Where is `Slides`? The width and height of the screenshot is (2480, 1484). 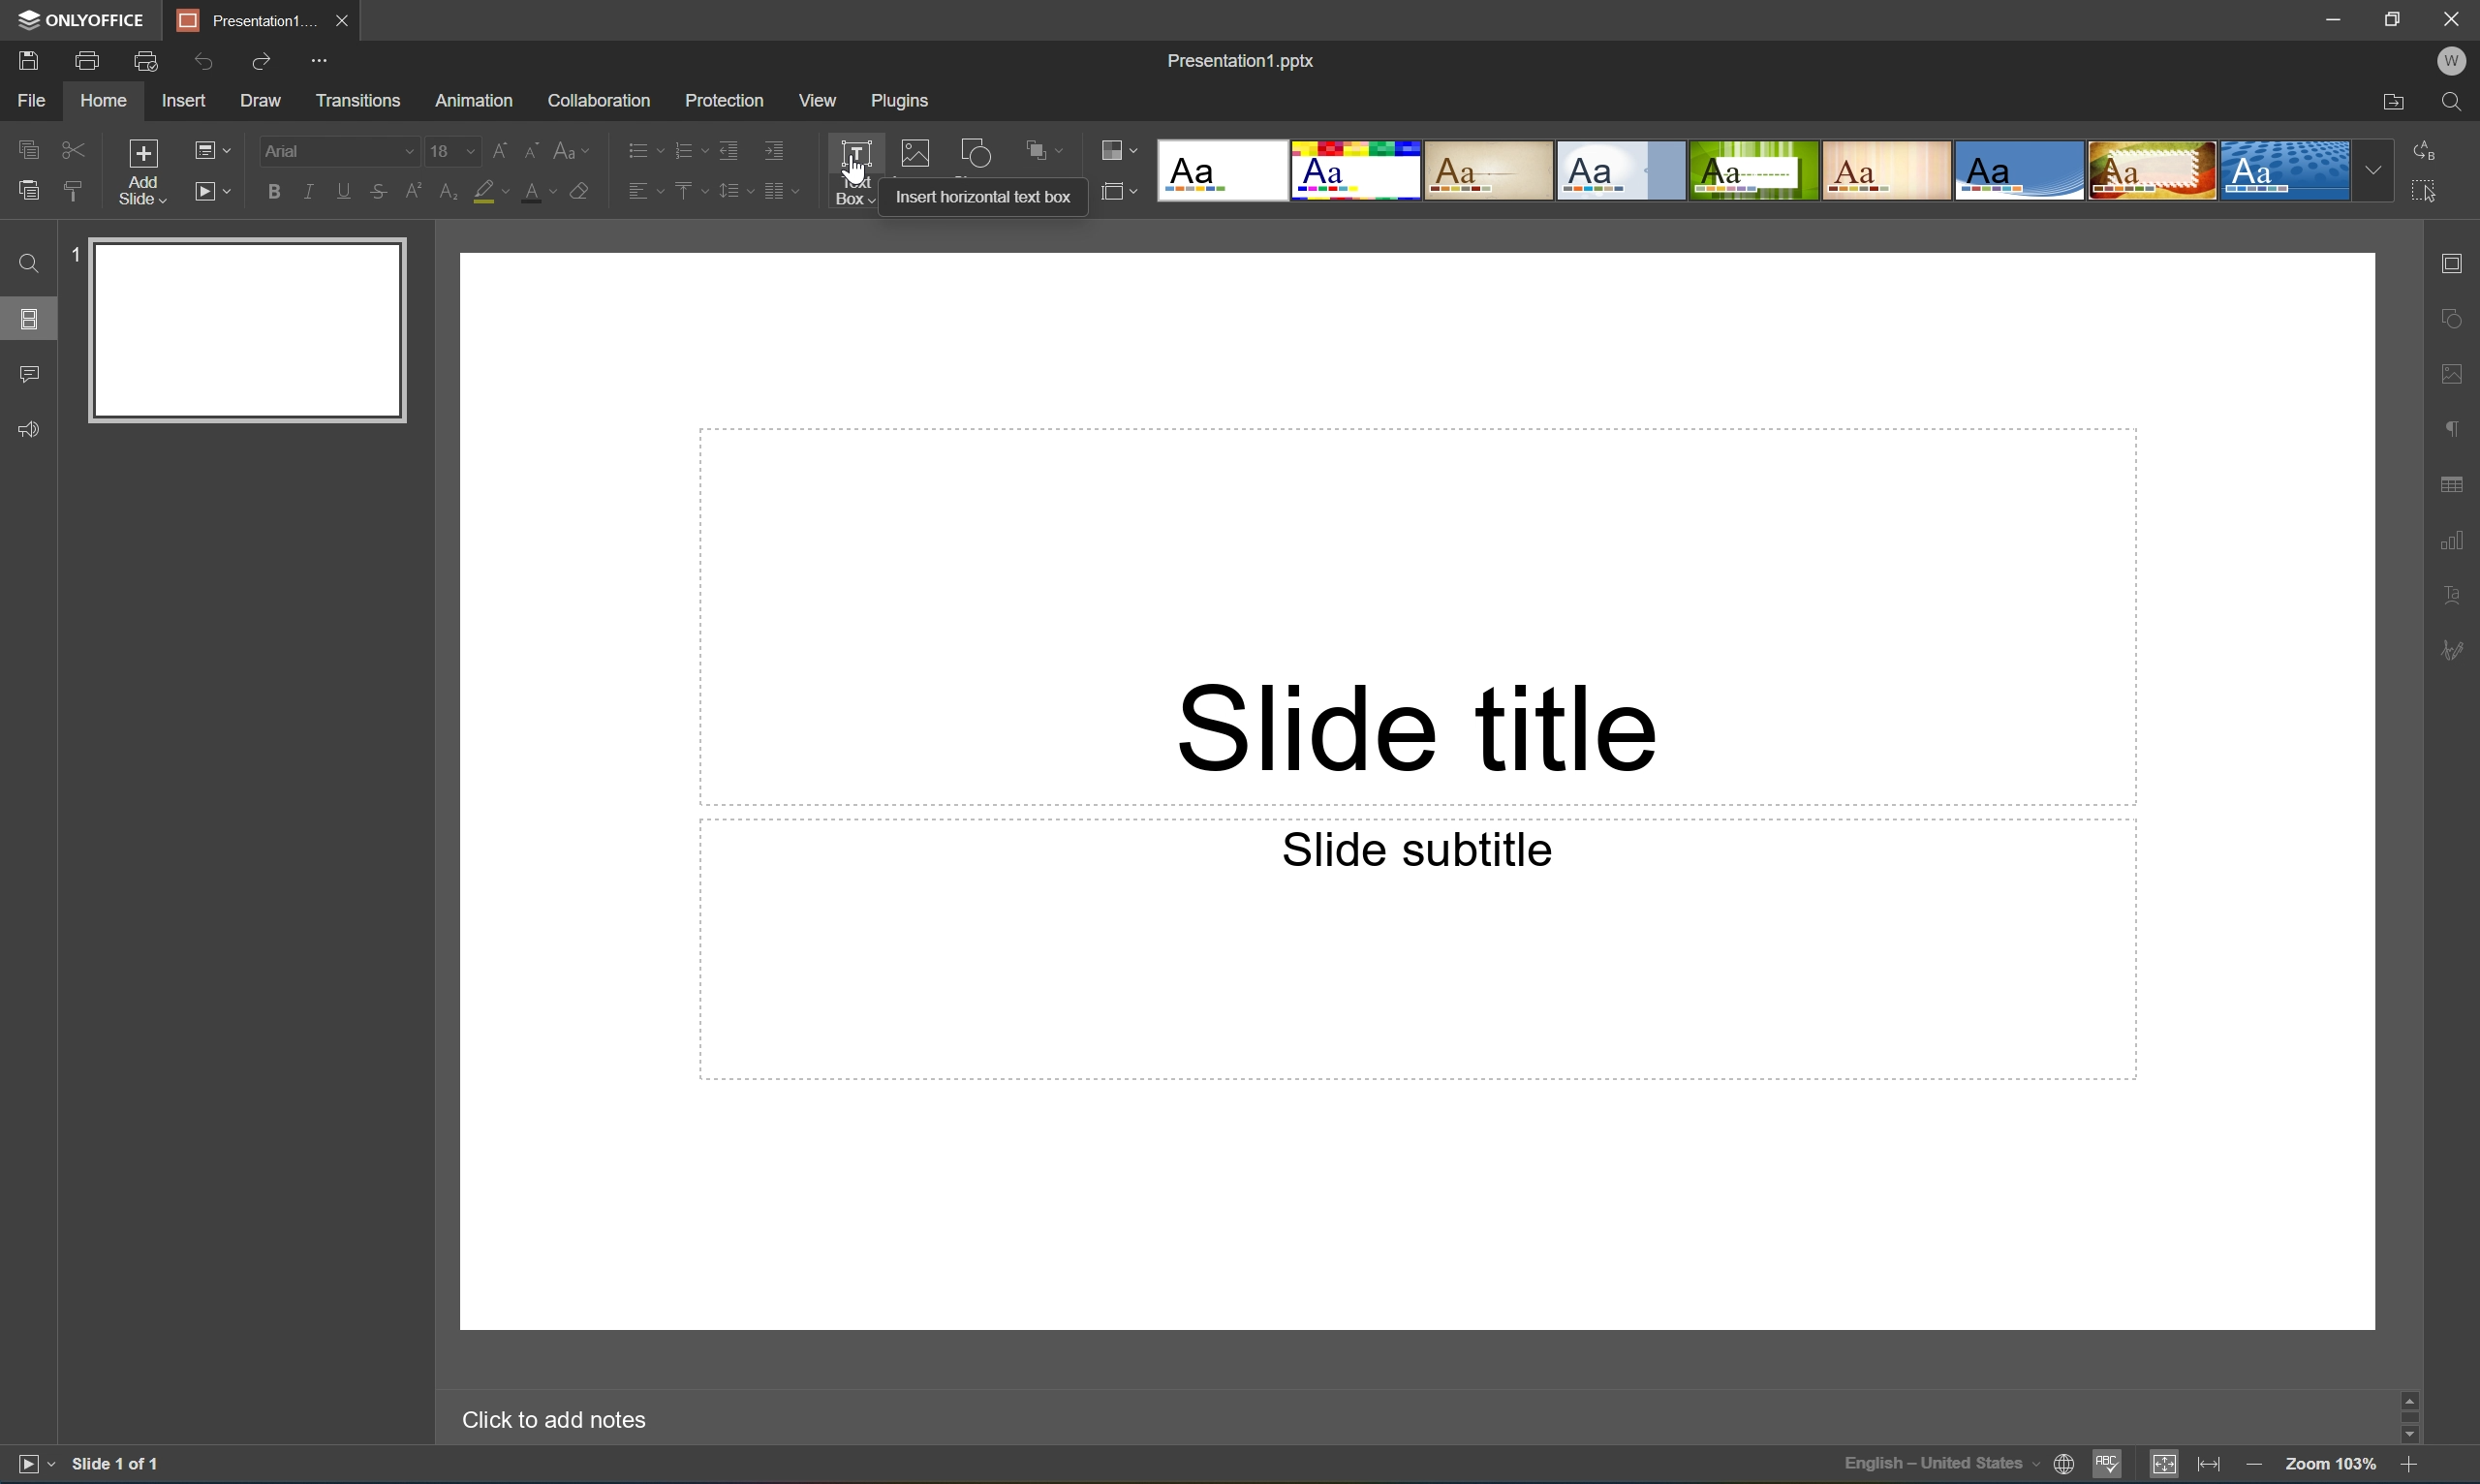
Slides is located at coordinates (33, 319).